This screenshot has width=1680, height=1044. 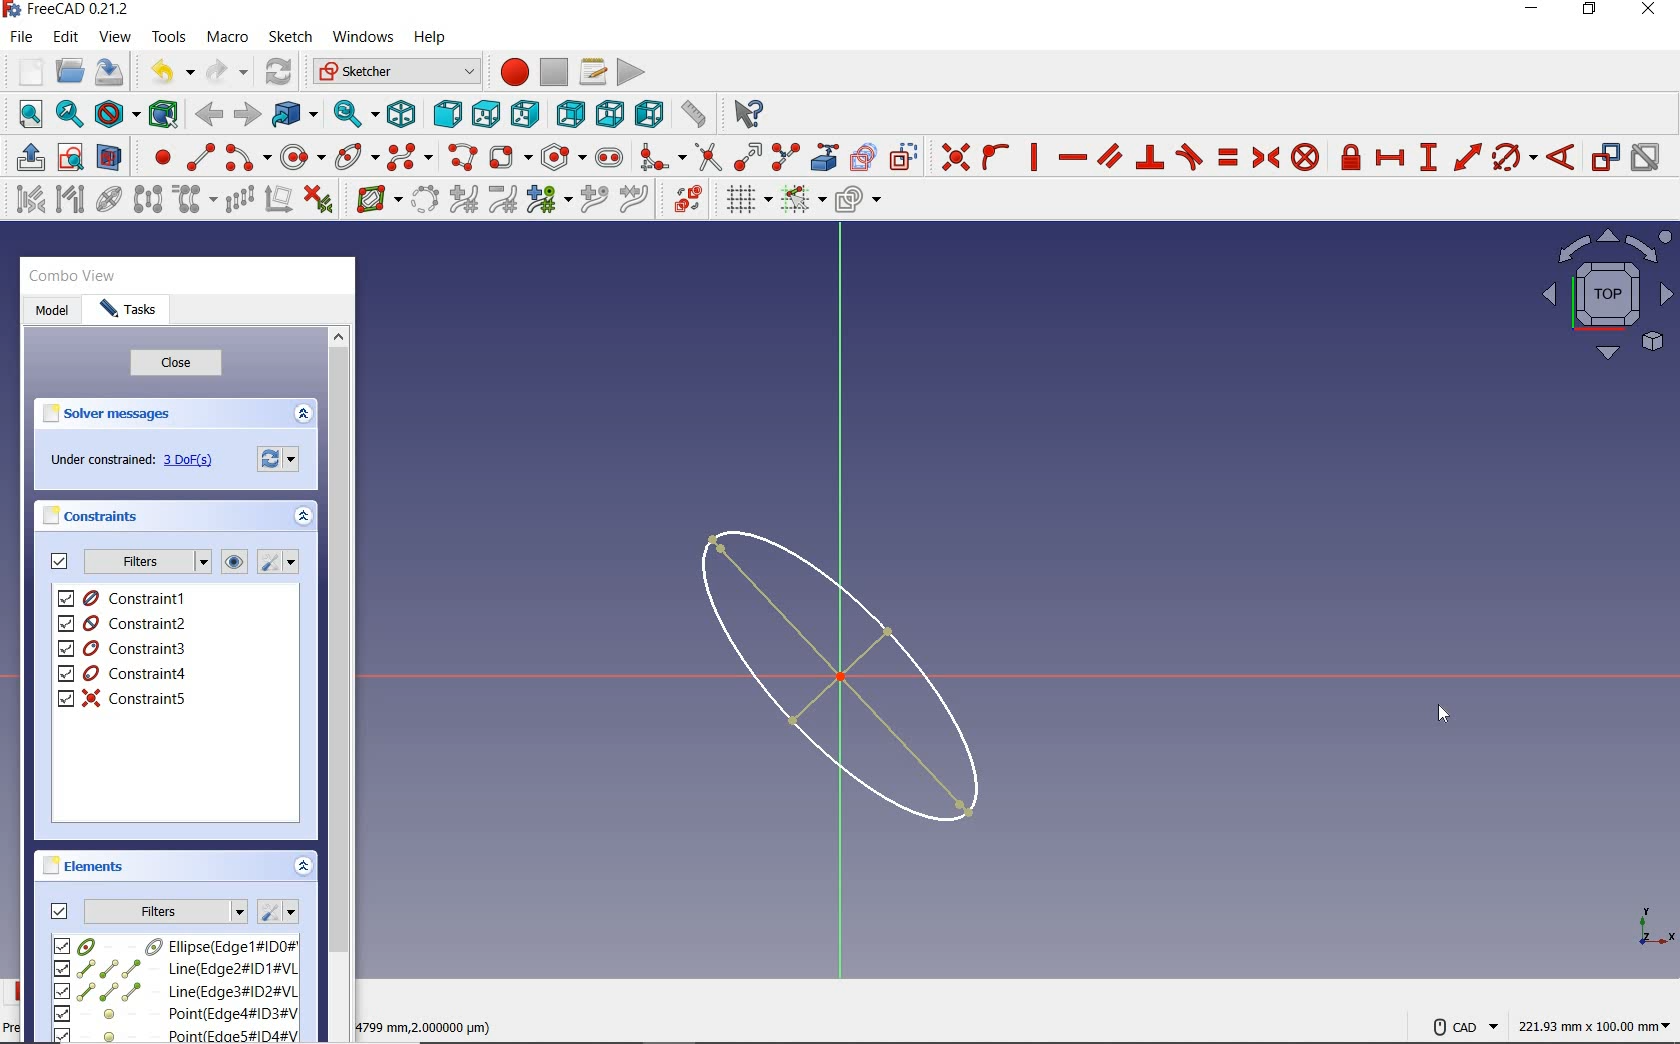 What do you see at coordinates (277, 912) in the screenshot?
I see `settings` at bounding box center [277, 912].